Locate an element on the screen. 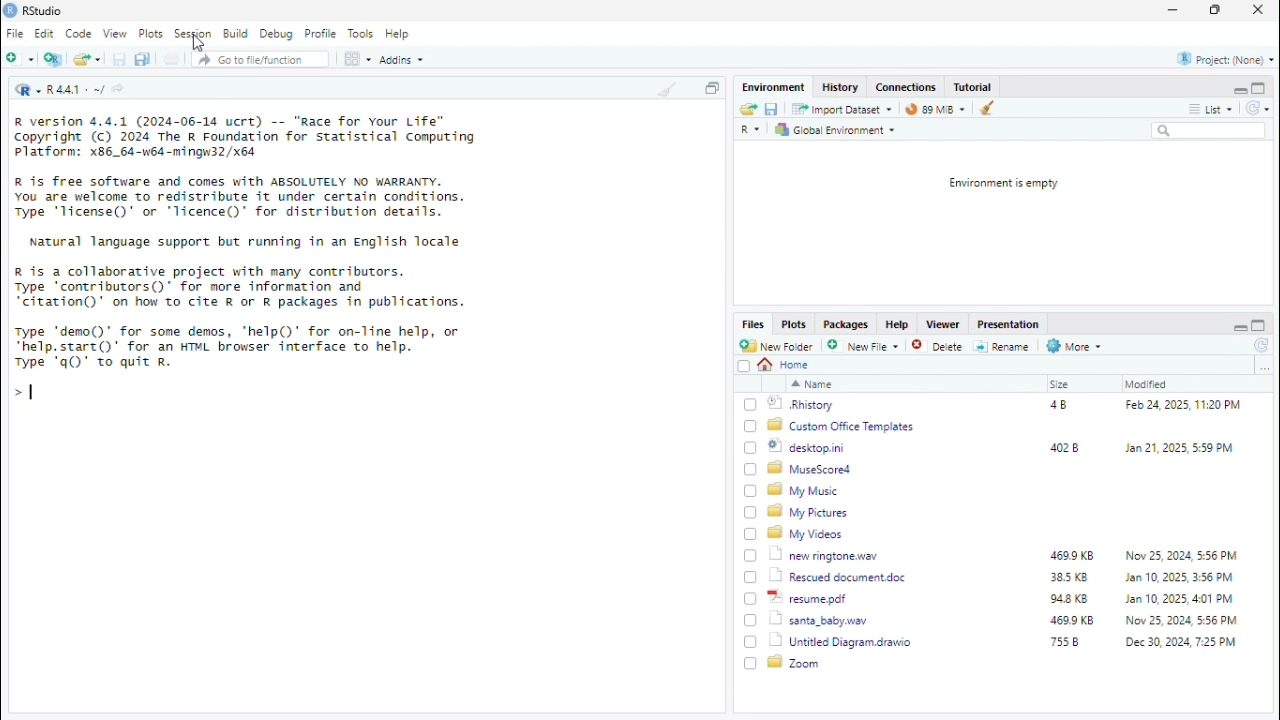 Image resolution: width=1280 pixels, height=720 pixels. Size is located at coordinates (1061, 384).